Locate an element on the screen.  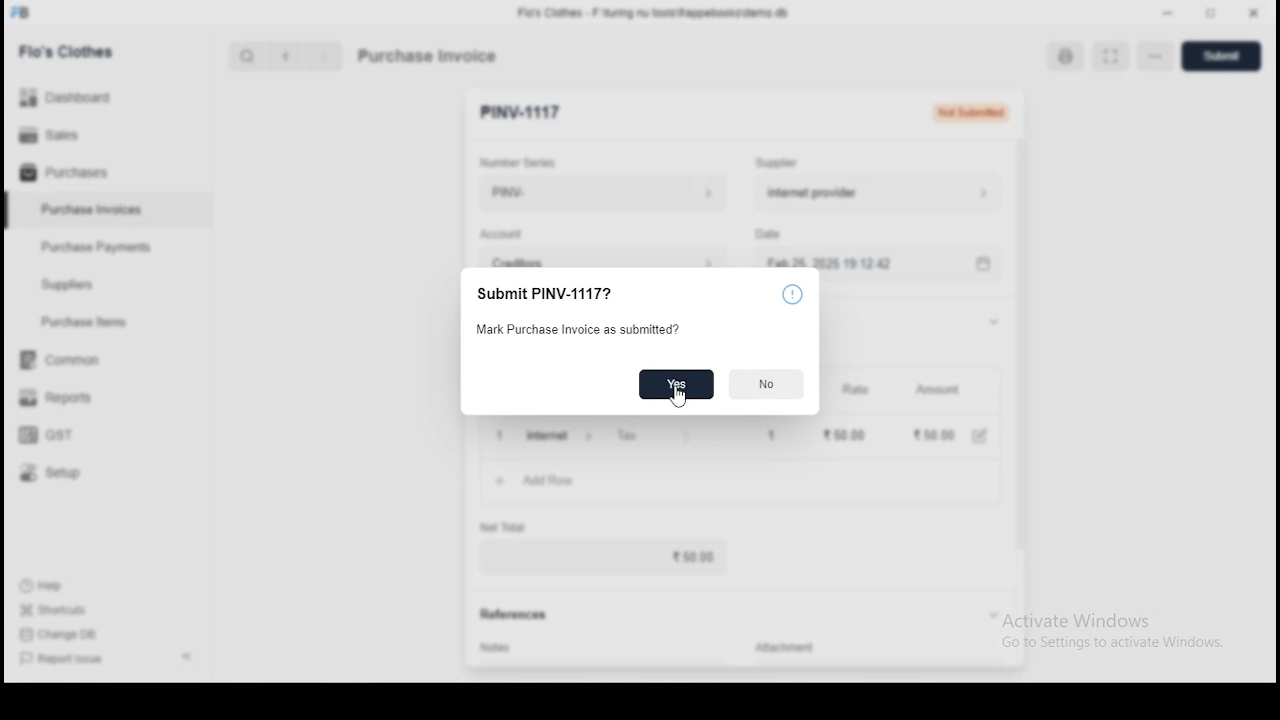
yes is located at coordinates (676, 385).